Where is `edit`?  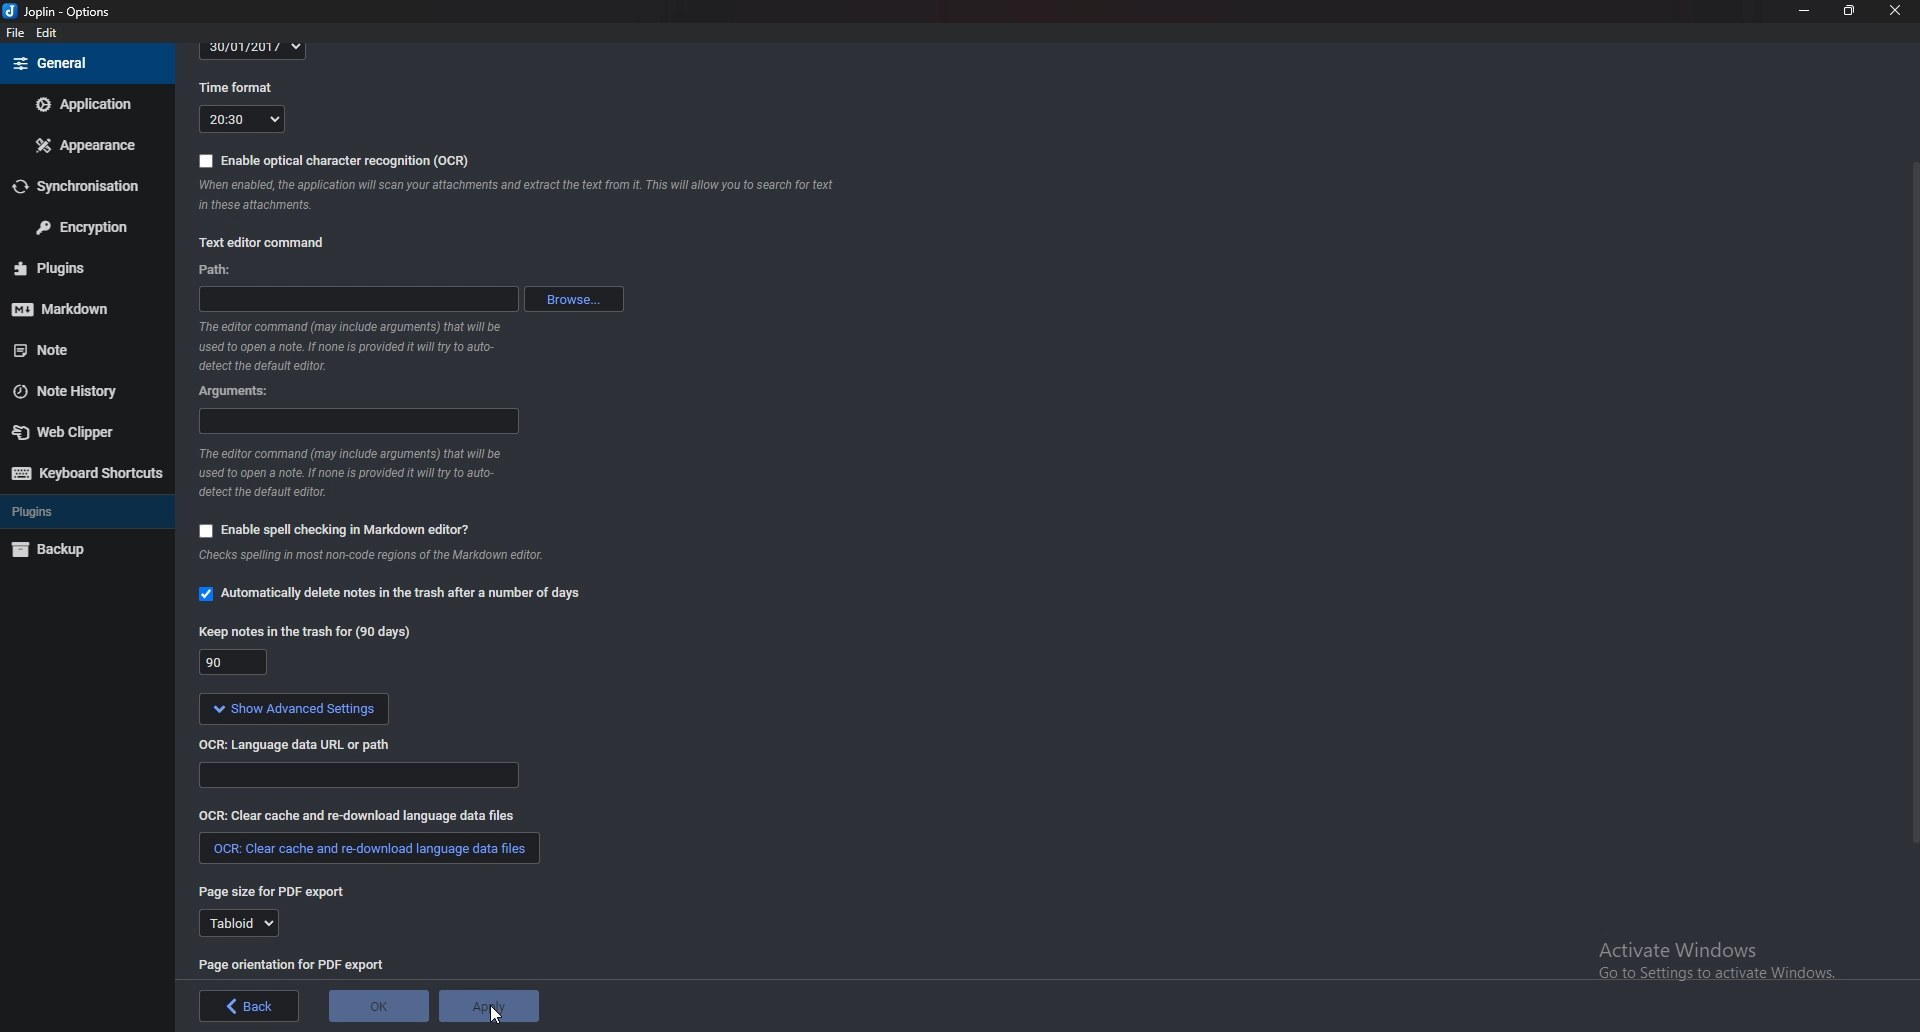
edit is located at coordinates (47, 34).